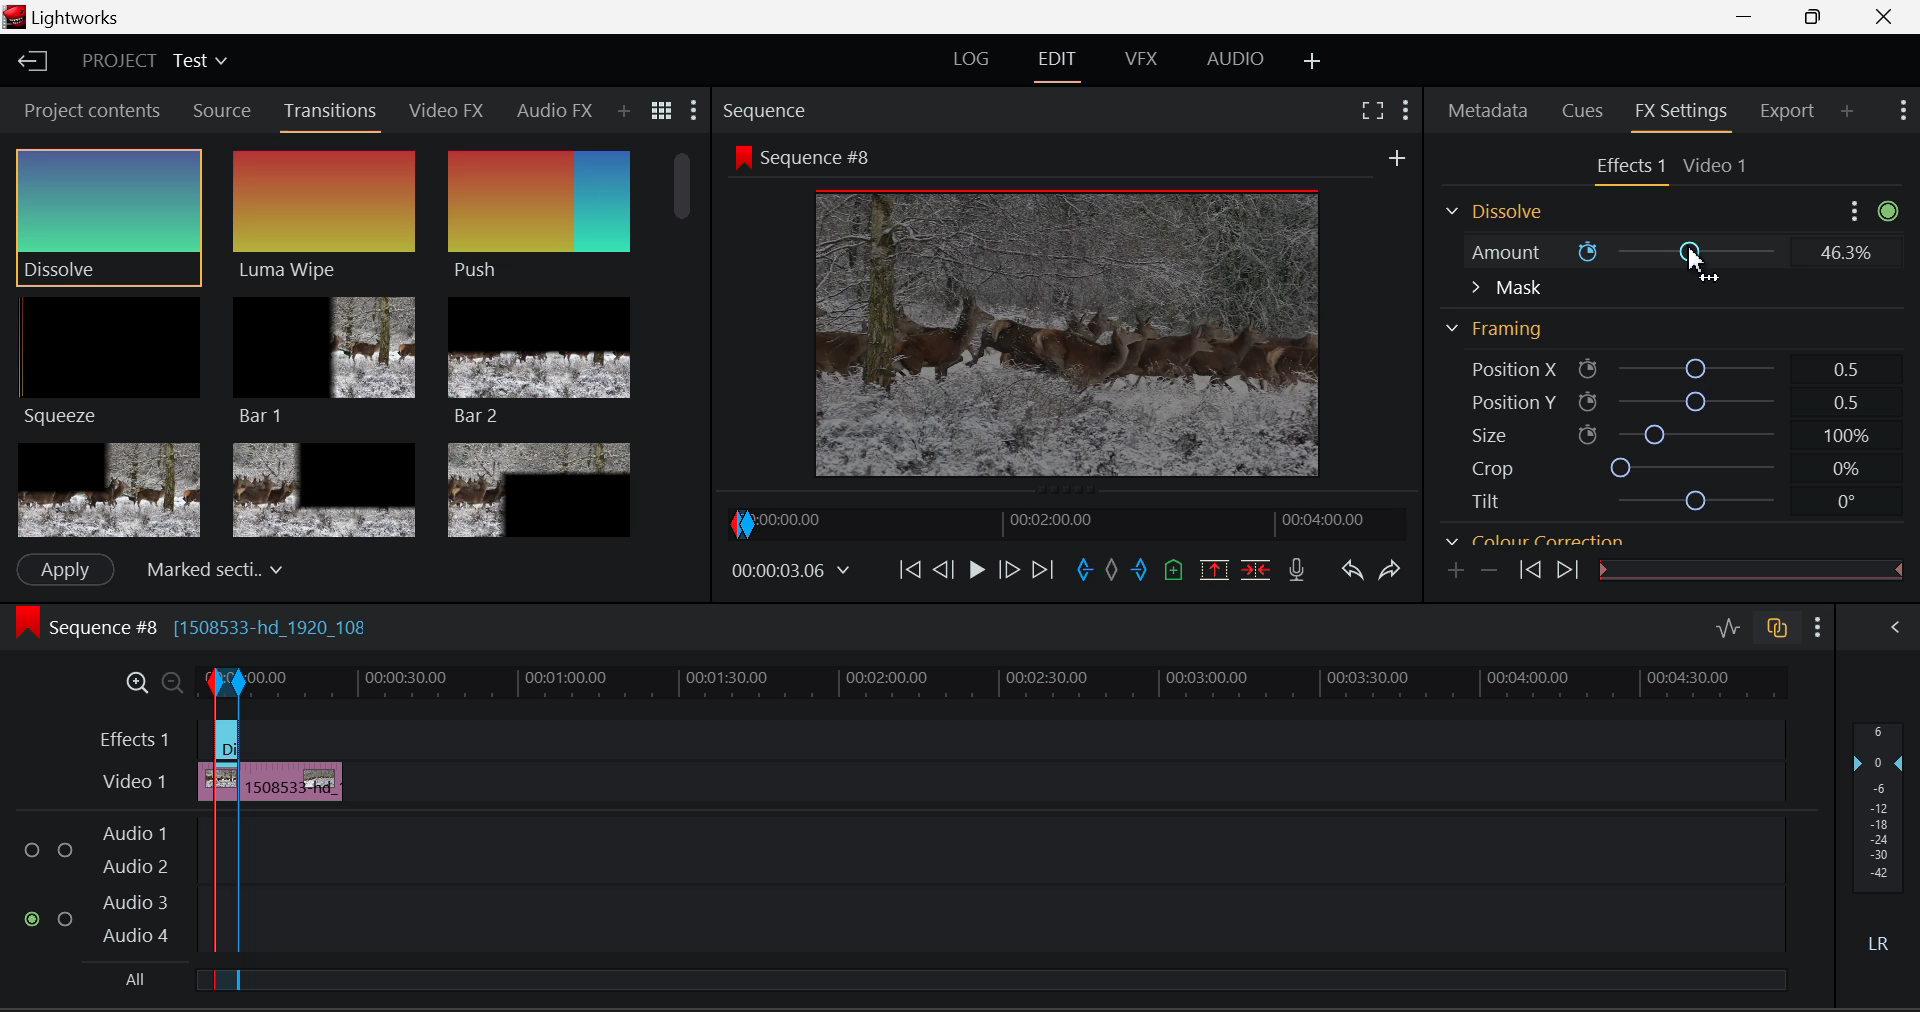  I want to click on Cues, so click(1580, 112).